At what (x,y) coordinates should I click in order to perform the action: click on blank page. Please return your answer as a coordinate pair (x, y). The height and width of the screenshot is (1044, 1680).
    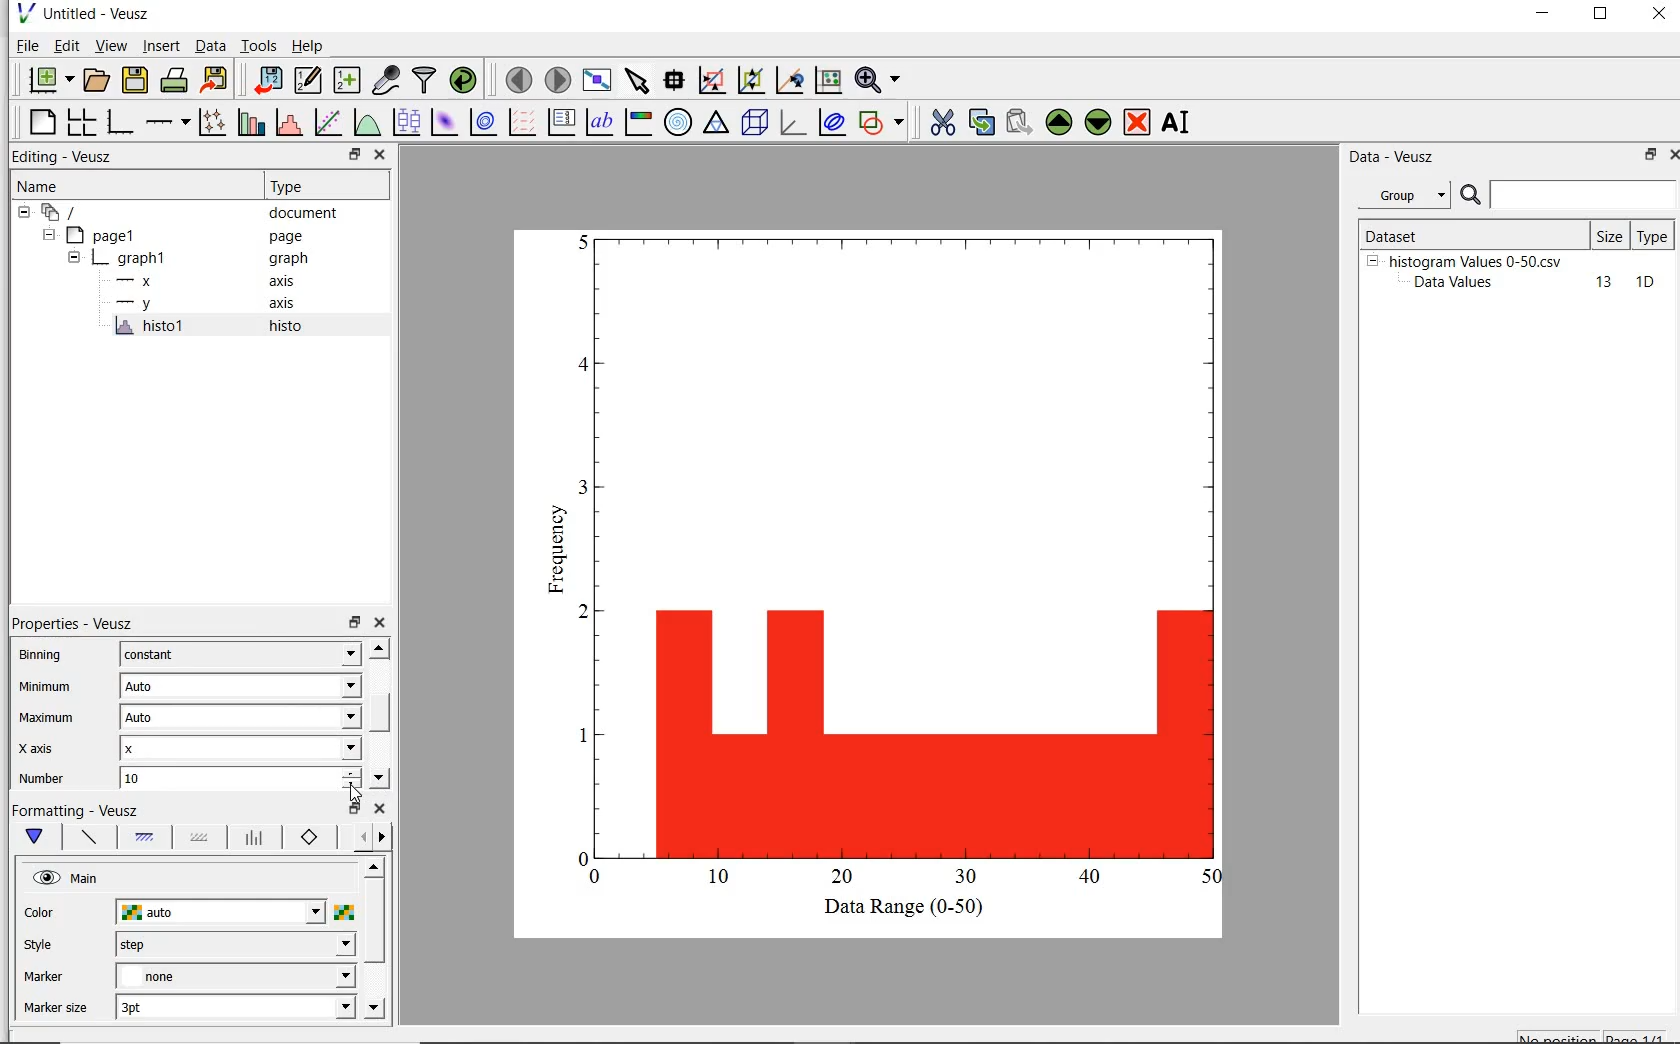
    Looking at the image, I should click on (43, 122).